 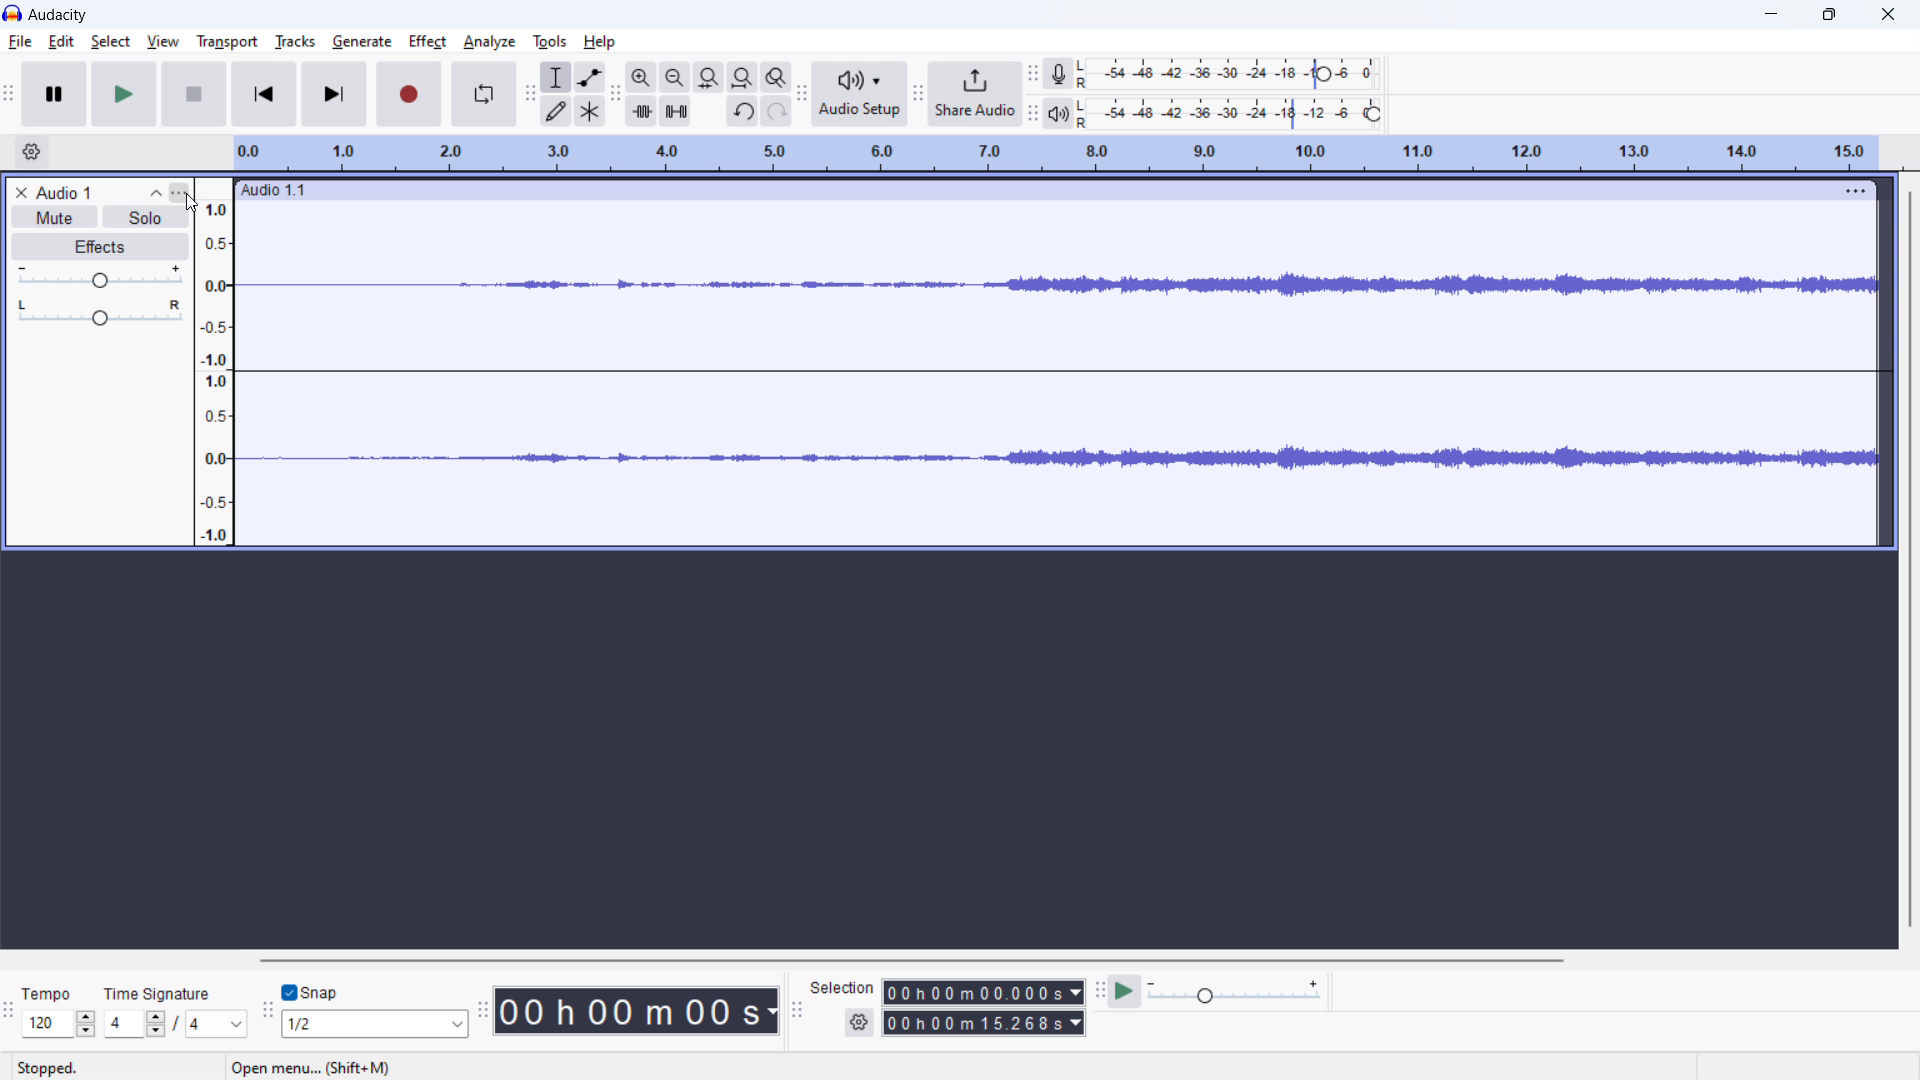 What do you see at coordinates (1061, 462) in the screenshot?
I see `wave` at bounding box center [1061, 462].